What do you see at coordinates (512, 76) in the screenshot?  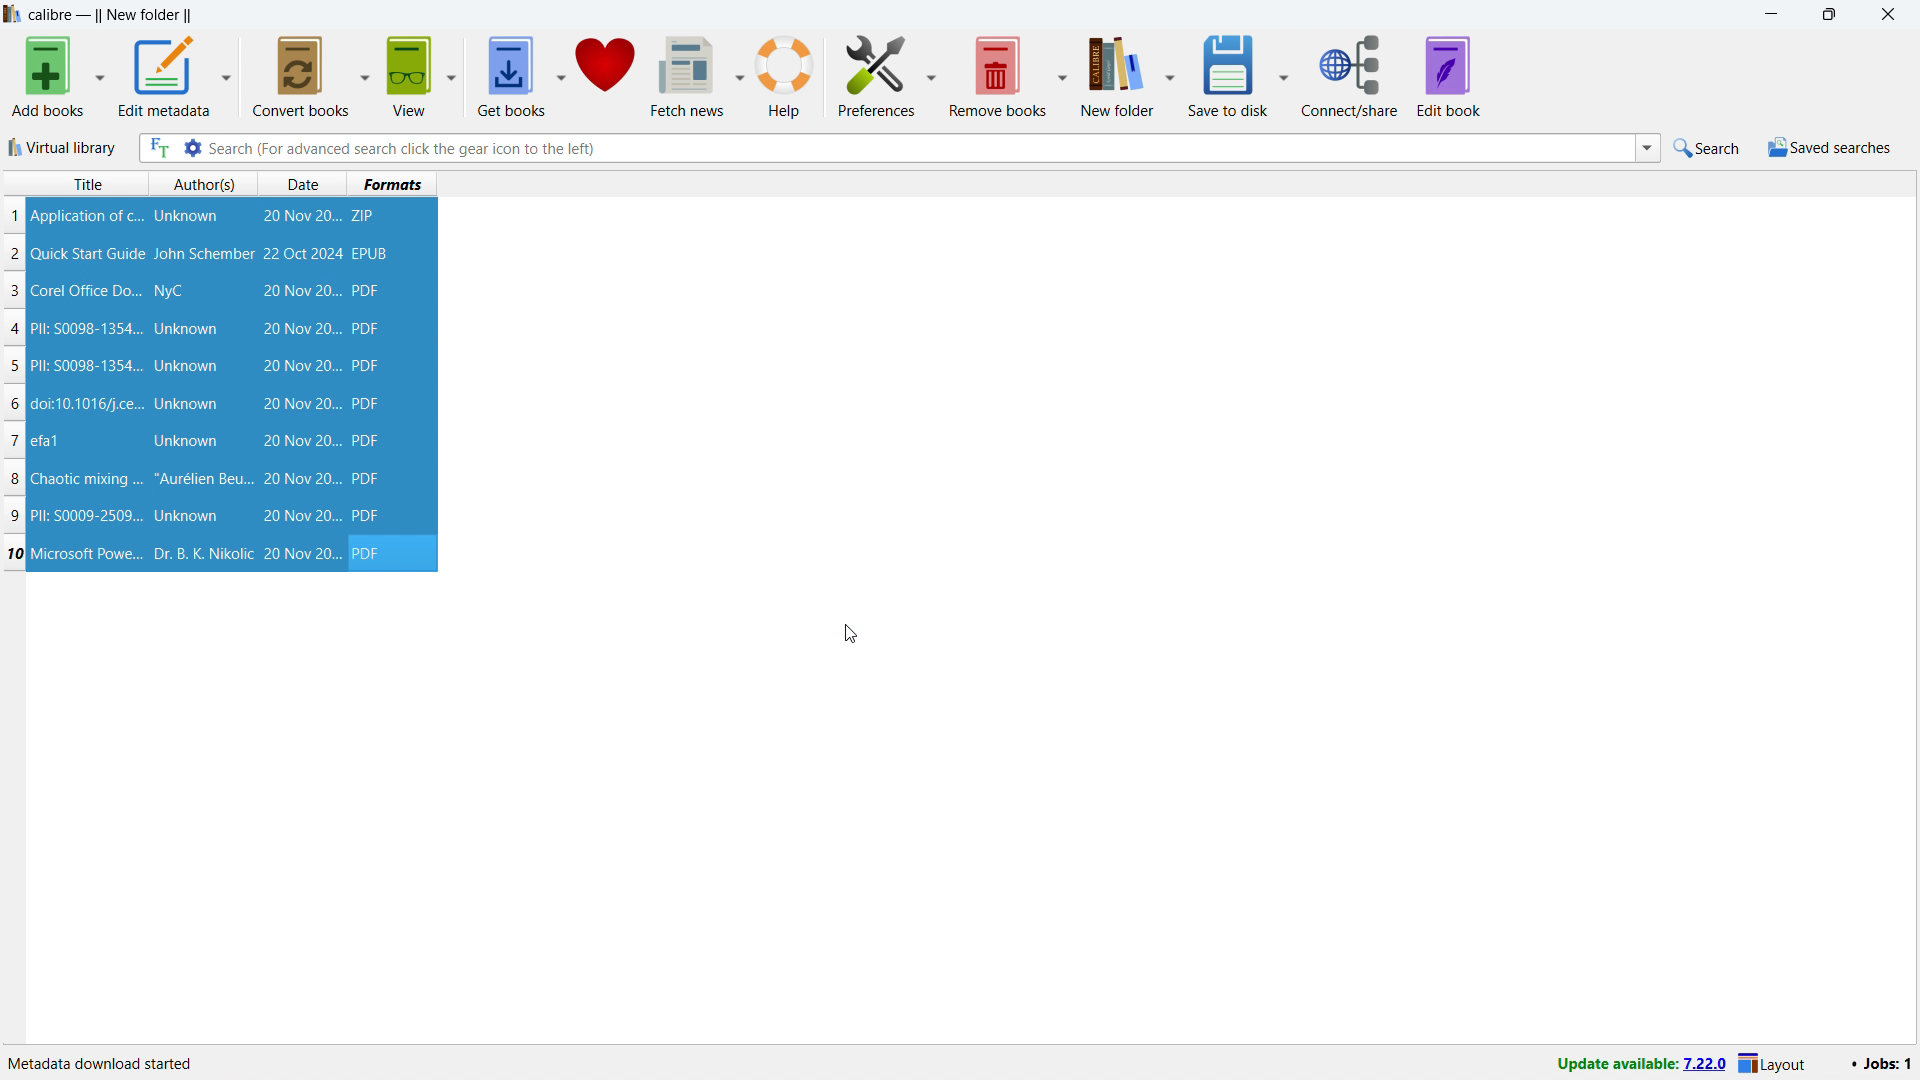 I see `get books` at bounding box center [512, 76].